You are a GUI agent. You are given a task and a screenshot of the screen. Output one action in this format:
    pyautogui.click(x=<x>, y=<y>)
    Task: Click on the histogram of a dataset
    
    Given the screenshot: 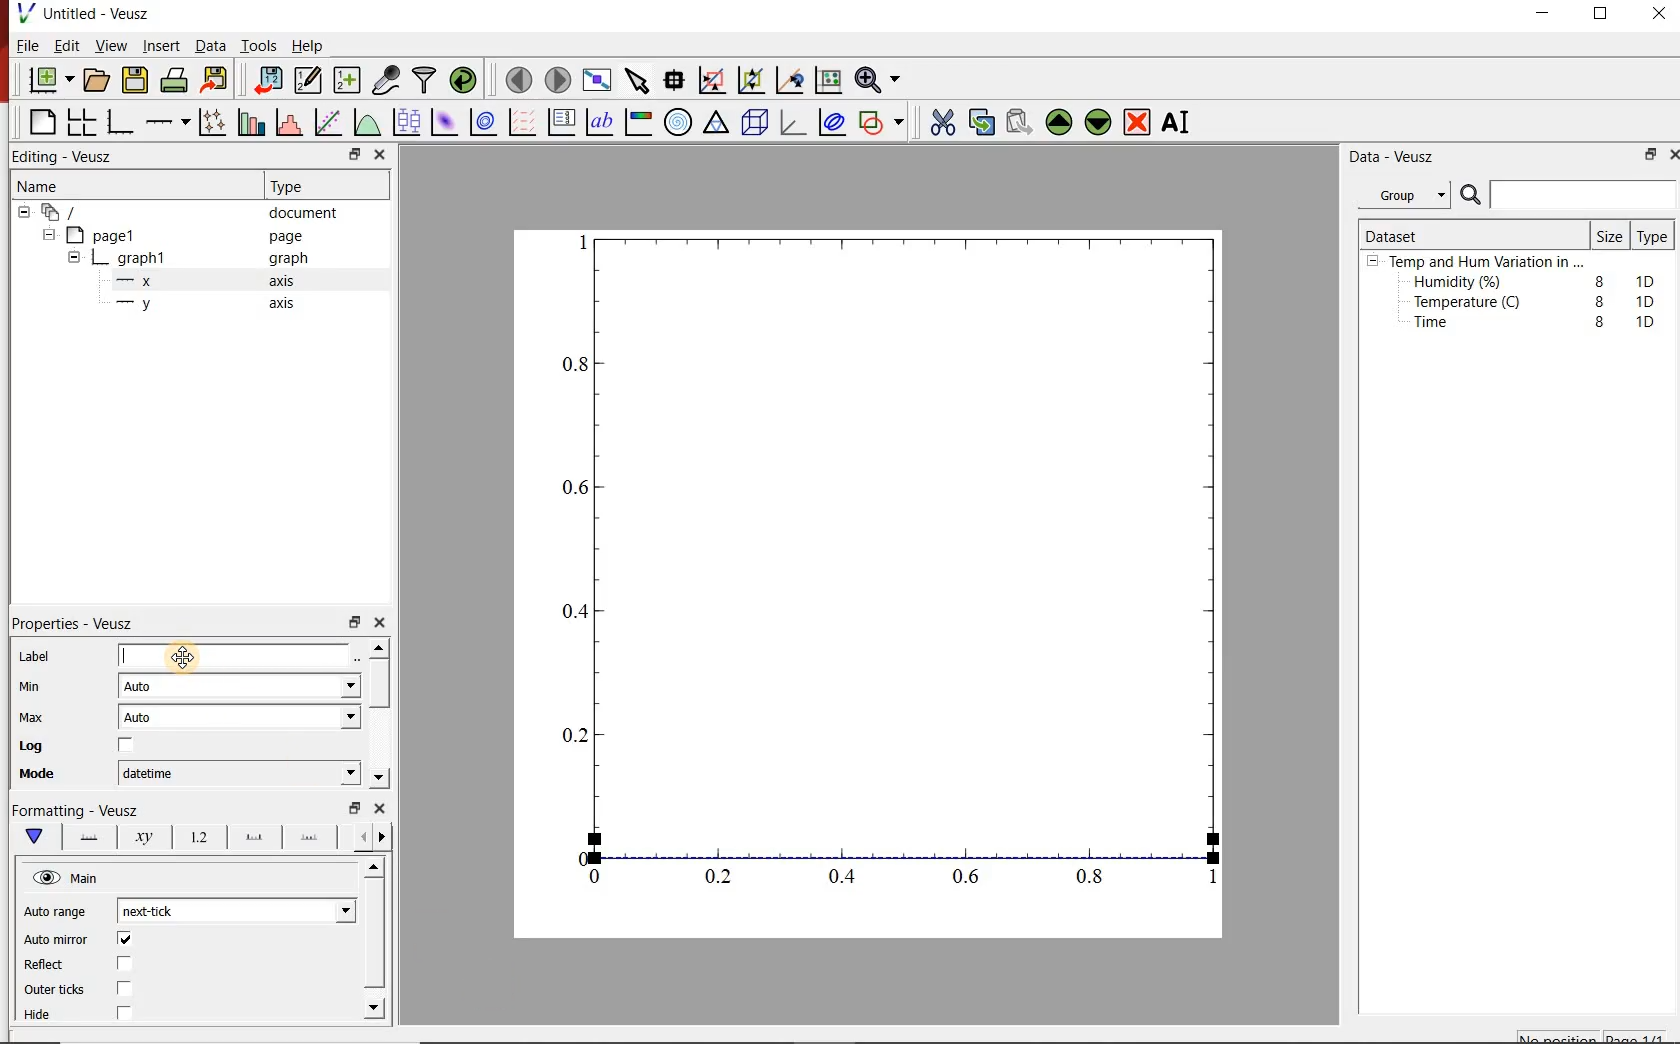 What is the action you would take?
    pyautogui.click(x=292, y=122)
    